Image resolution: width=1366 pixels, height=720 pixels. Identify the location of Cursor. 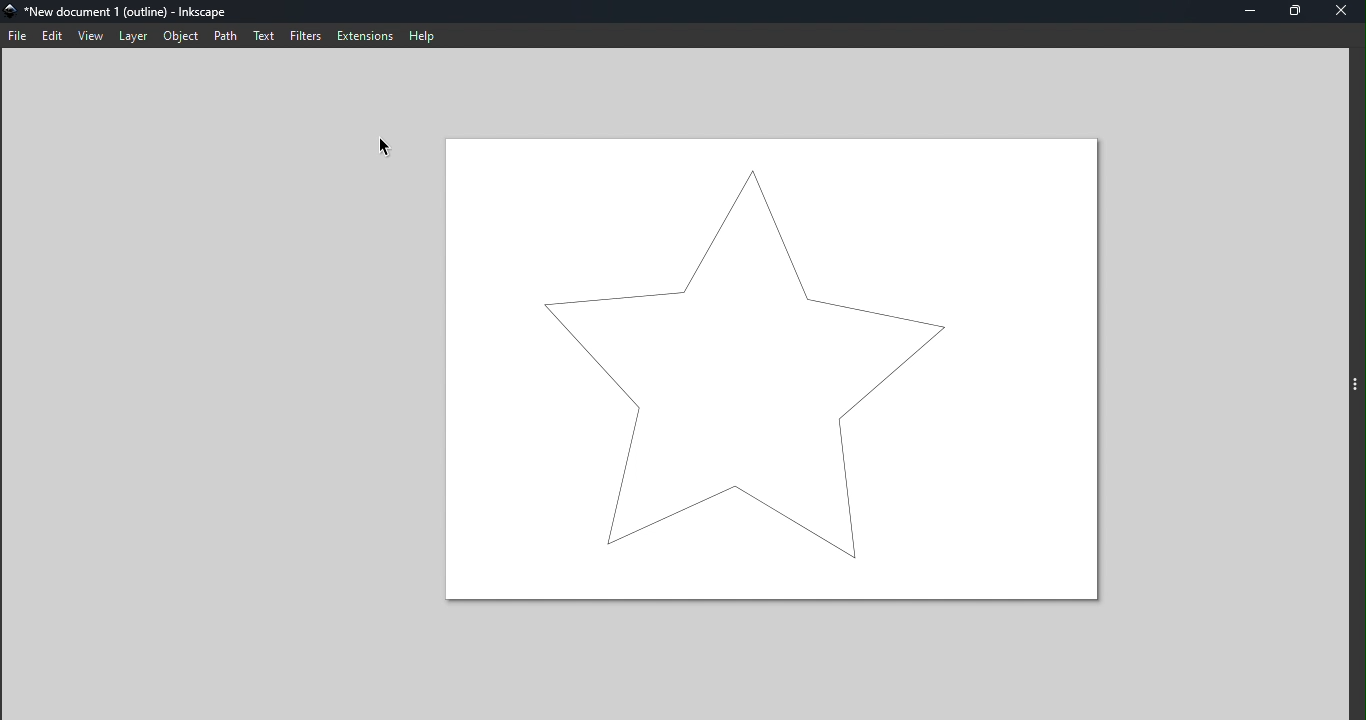
(390, 154).